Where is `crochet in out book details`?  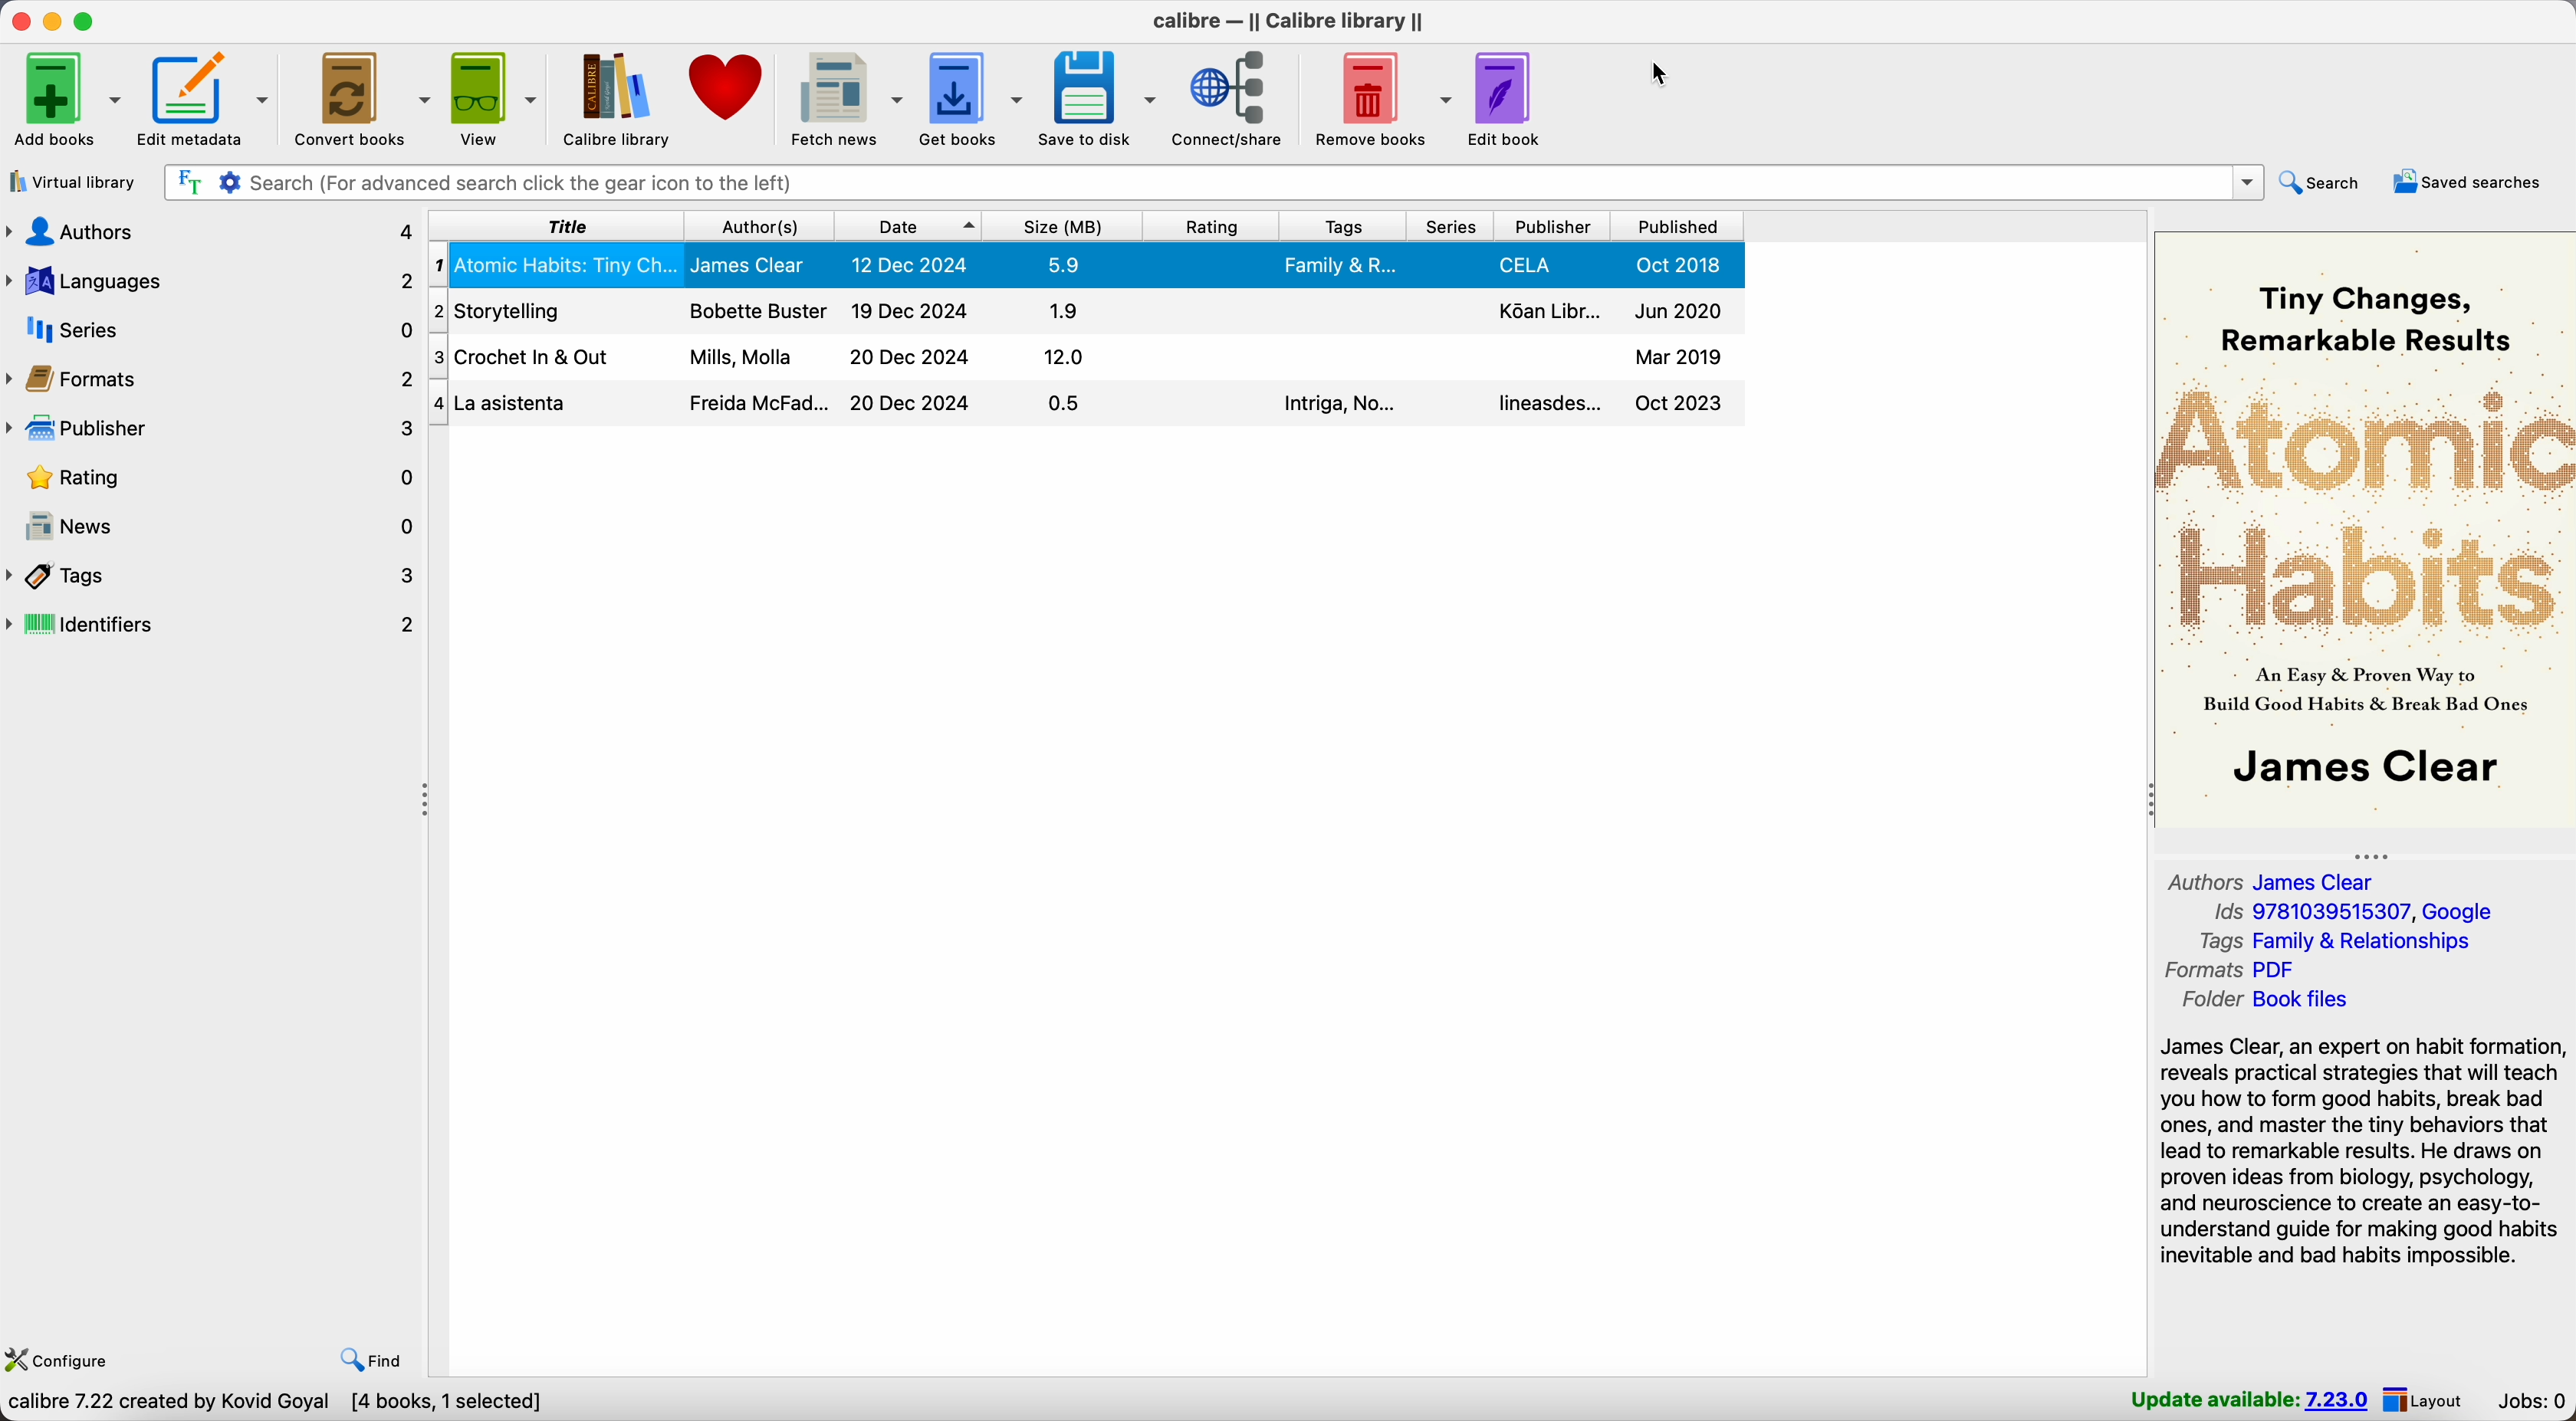 crochet in out book details is located at coordinates (1083, 357).